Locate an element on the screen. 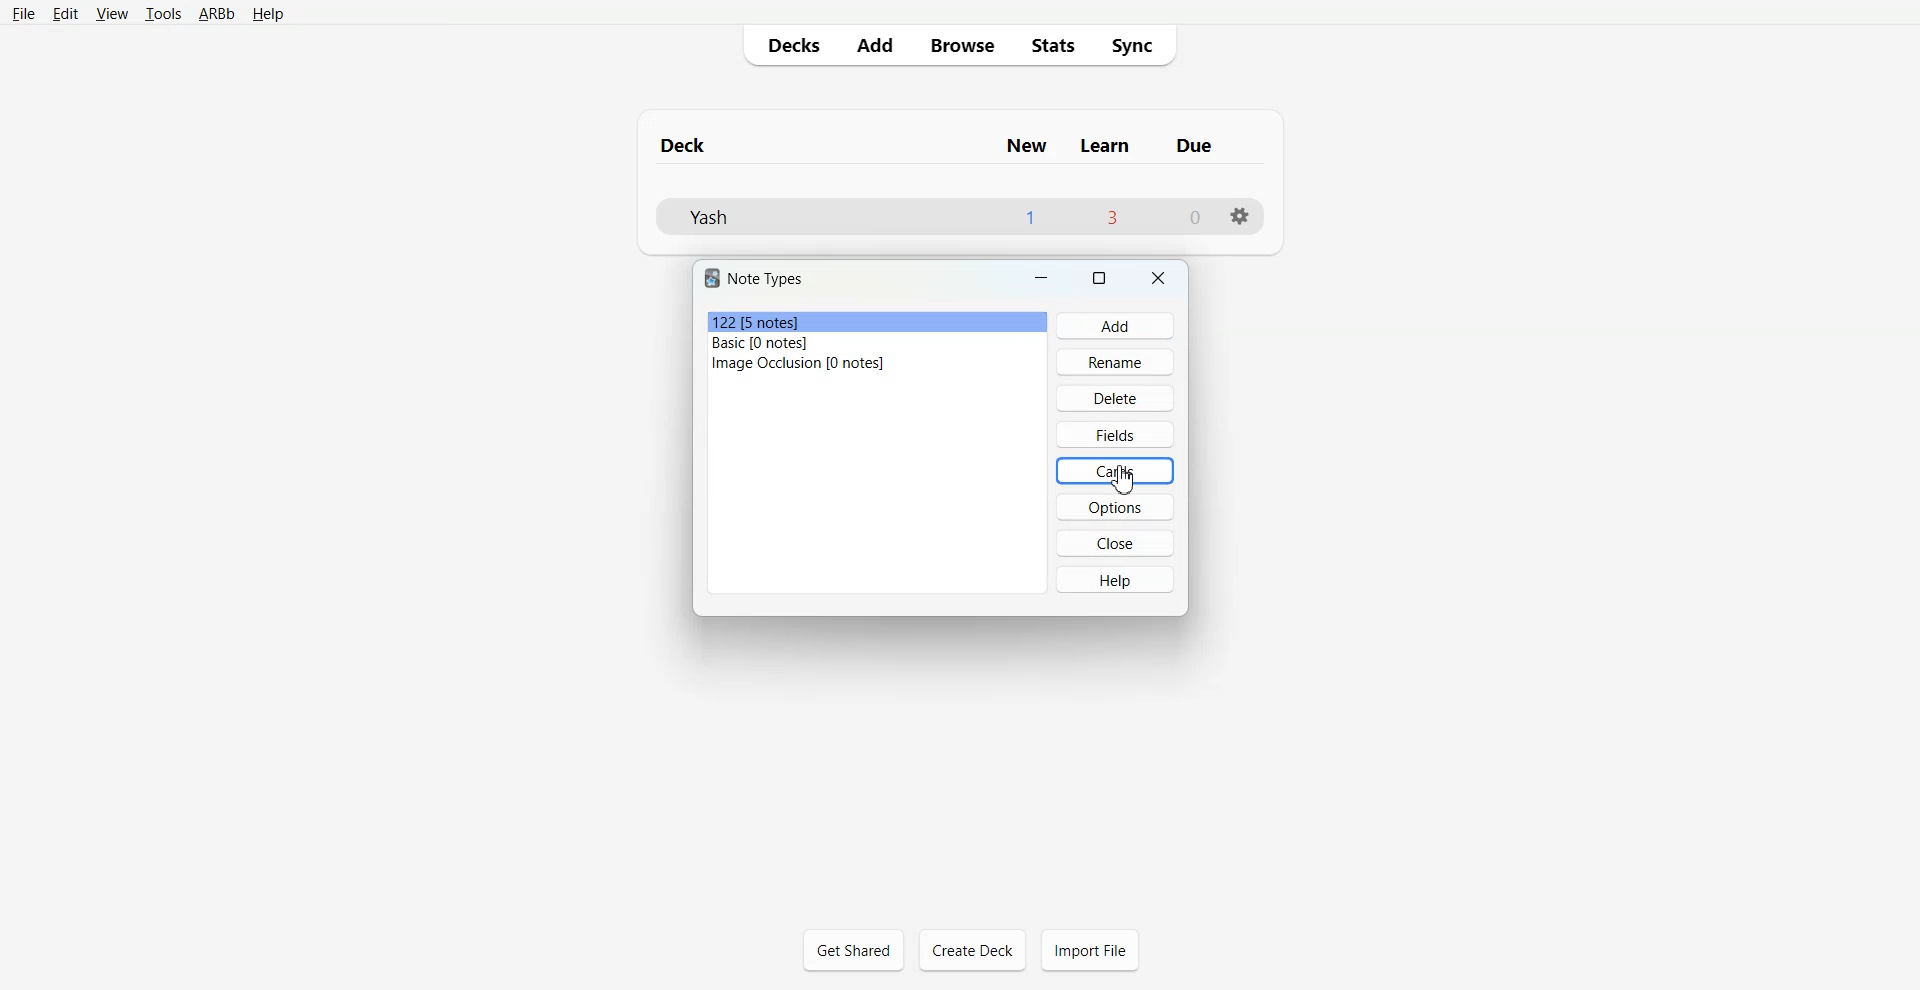 The height and width of the screenshot is (990, 1920). Delete is located at coordinates (1114, 398).